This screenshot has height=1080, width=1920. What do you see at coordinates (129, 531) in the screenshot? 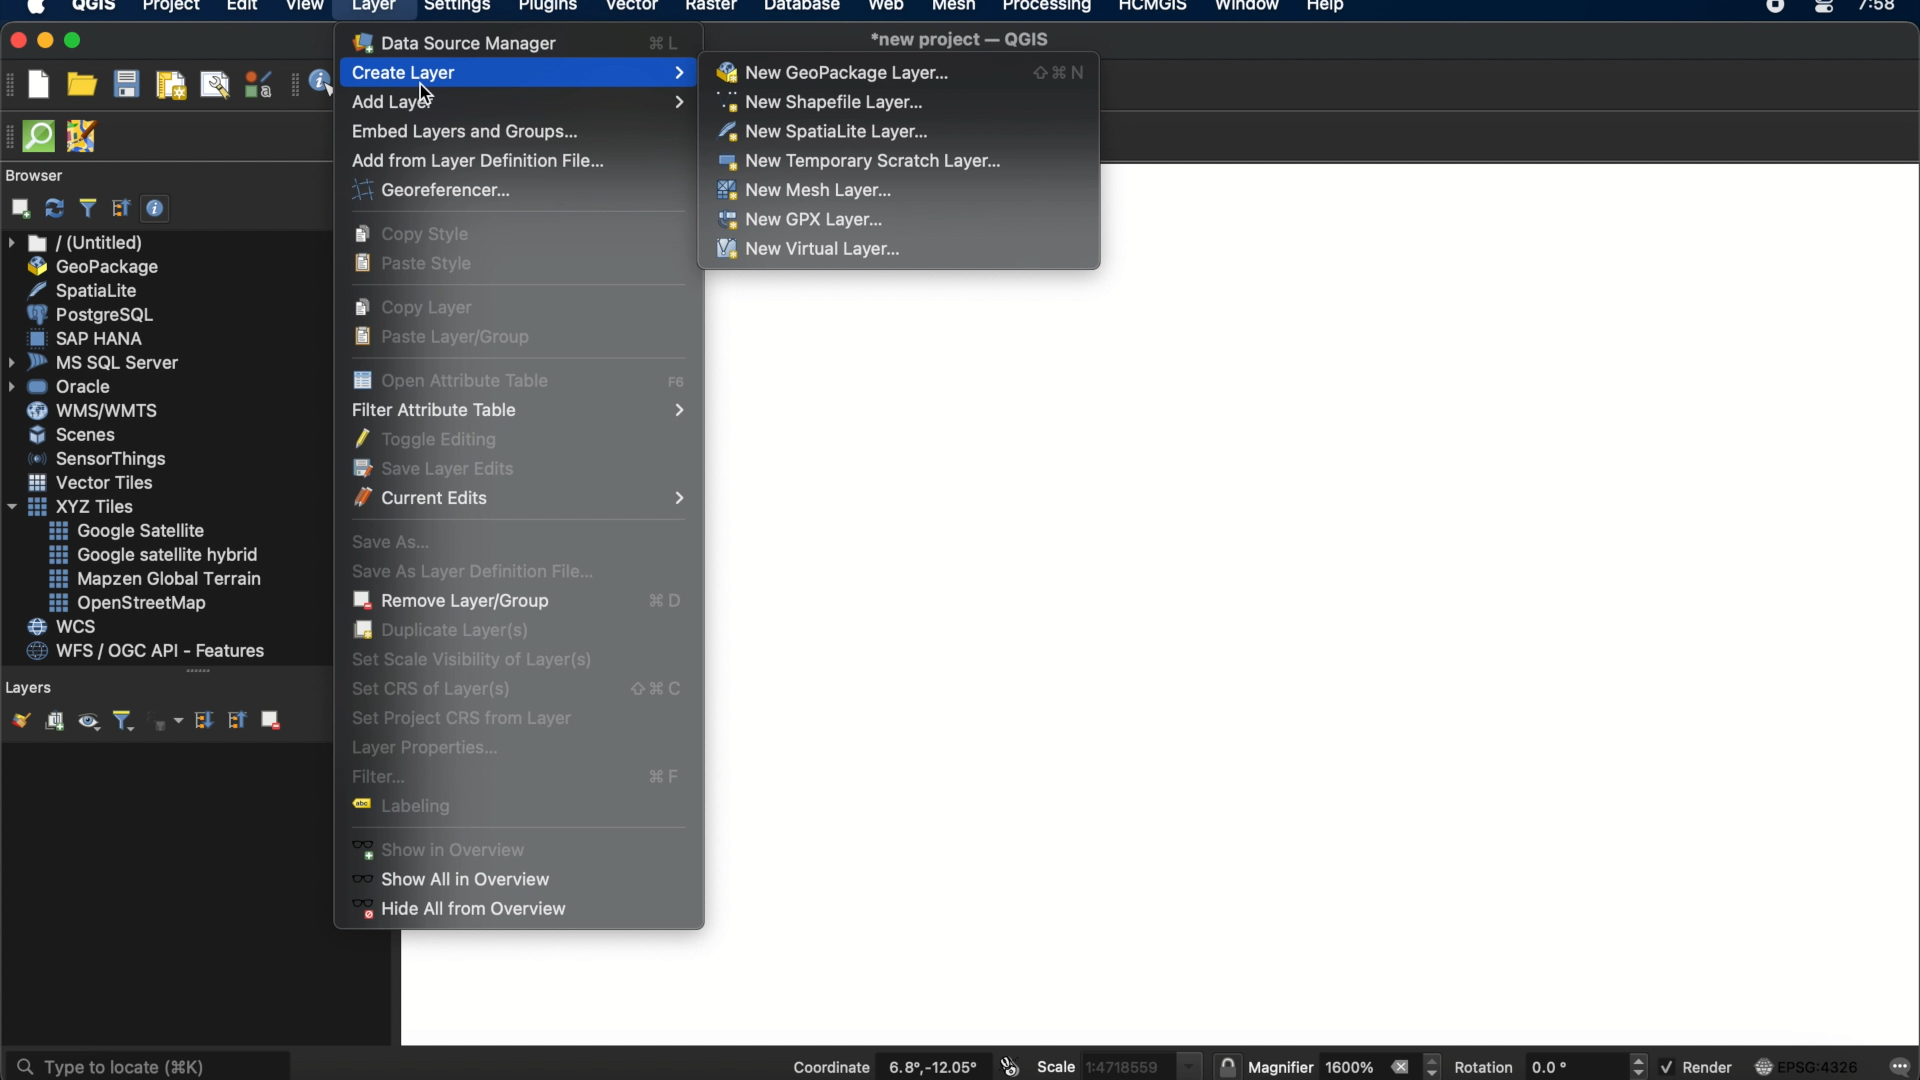
I see `google satellite` at bounding box center [129, 531].